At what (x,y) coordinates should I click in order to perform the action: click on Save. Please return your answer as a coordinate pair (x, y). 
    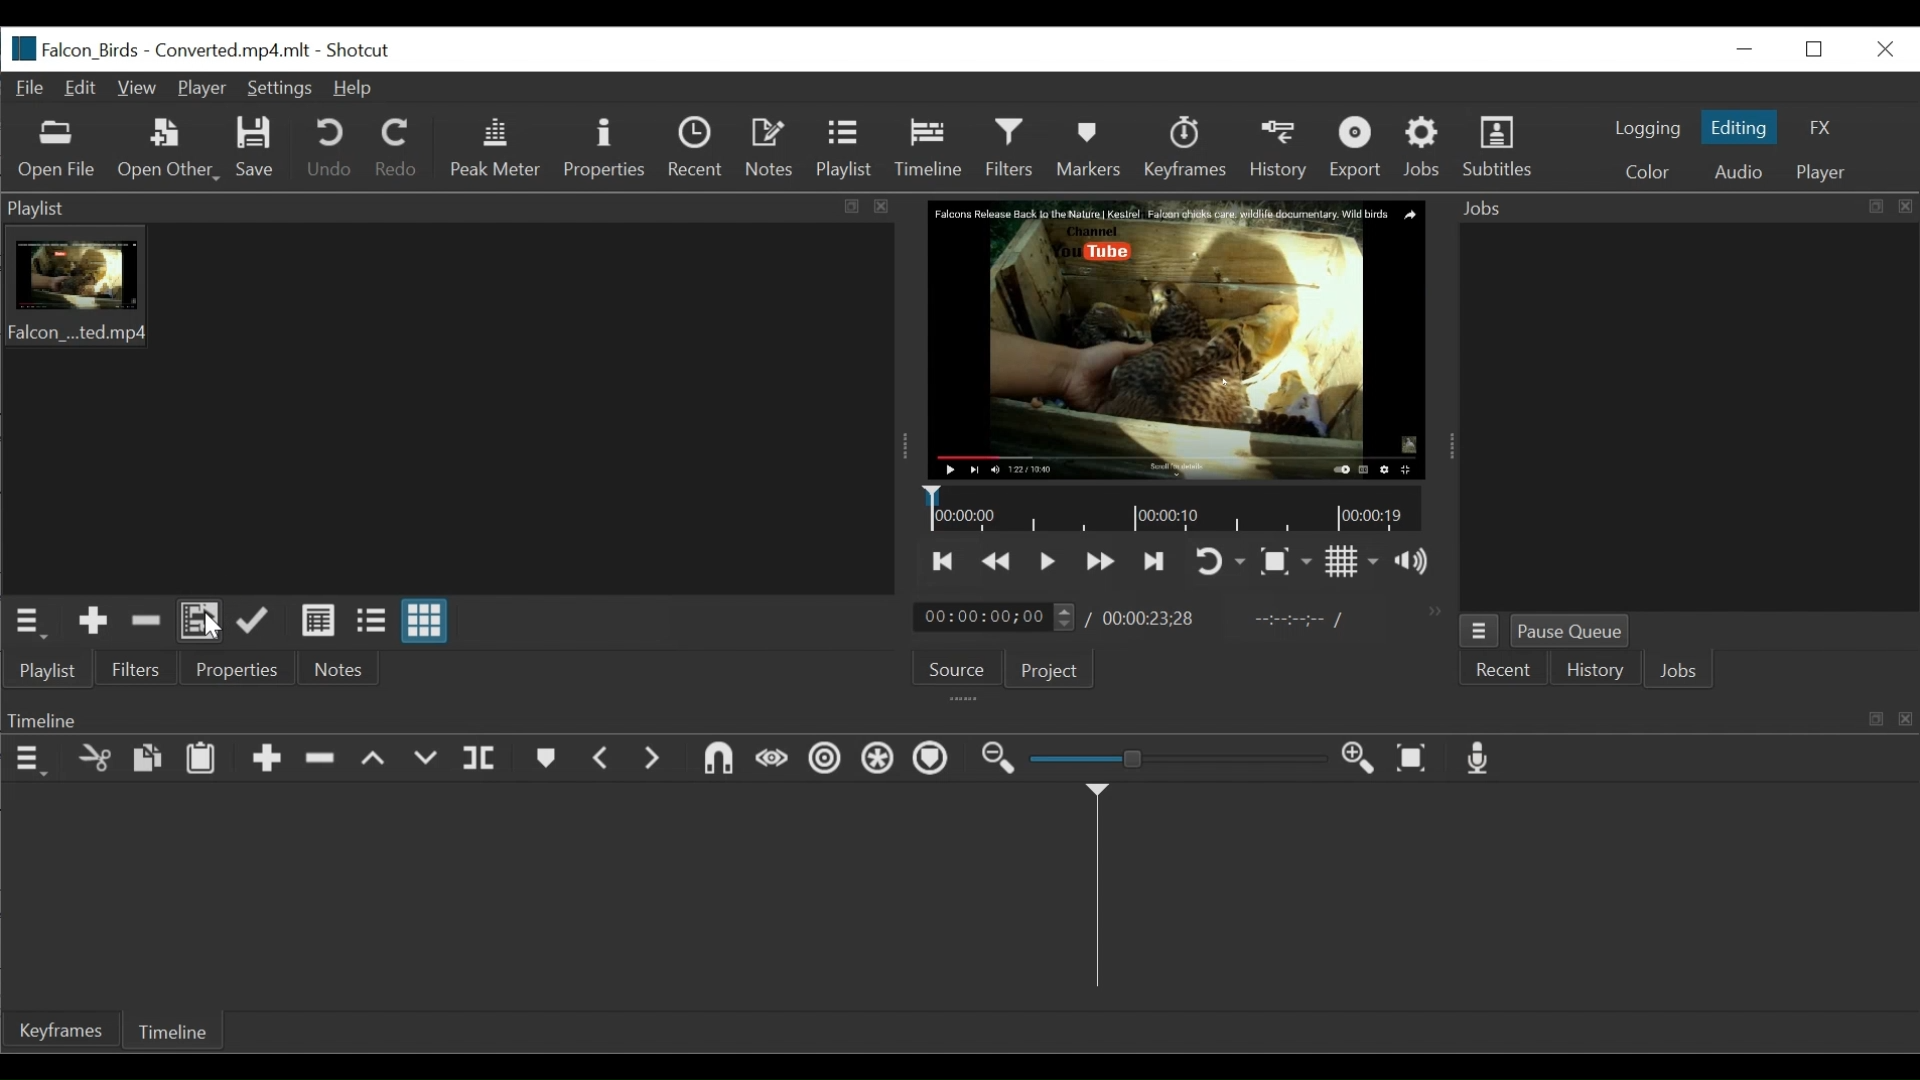
    Looking at the image, I should click on (253, 150).